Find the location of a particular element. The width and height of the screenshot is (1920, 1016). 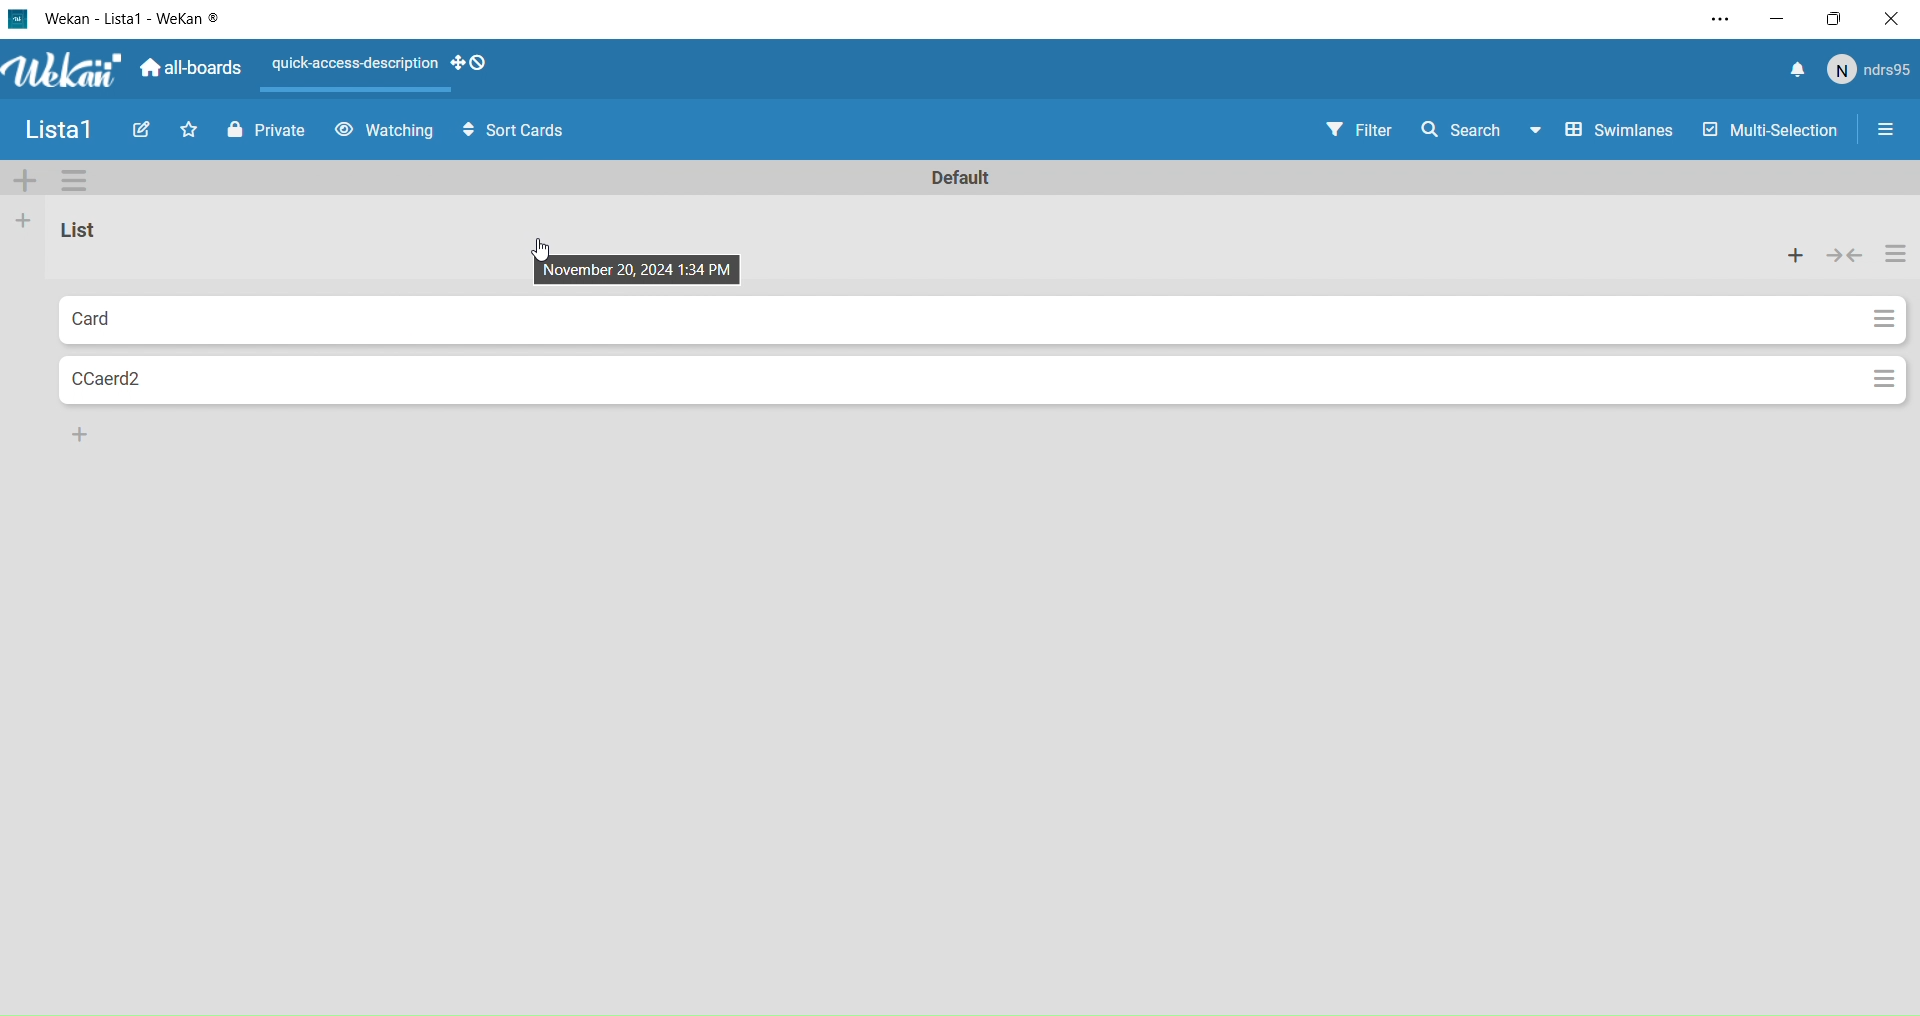

Favourites is located at coordinates (189, 131).